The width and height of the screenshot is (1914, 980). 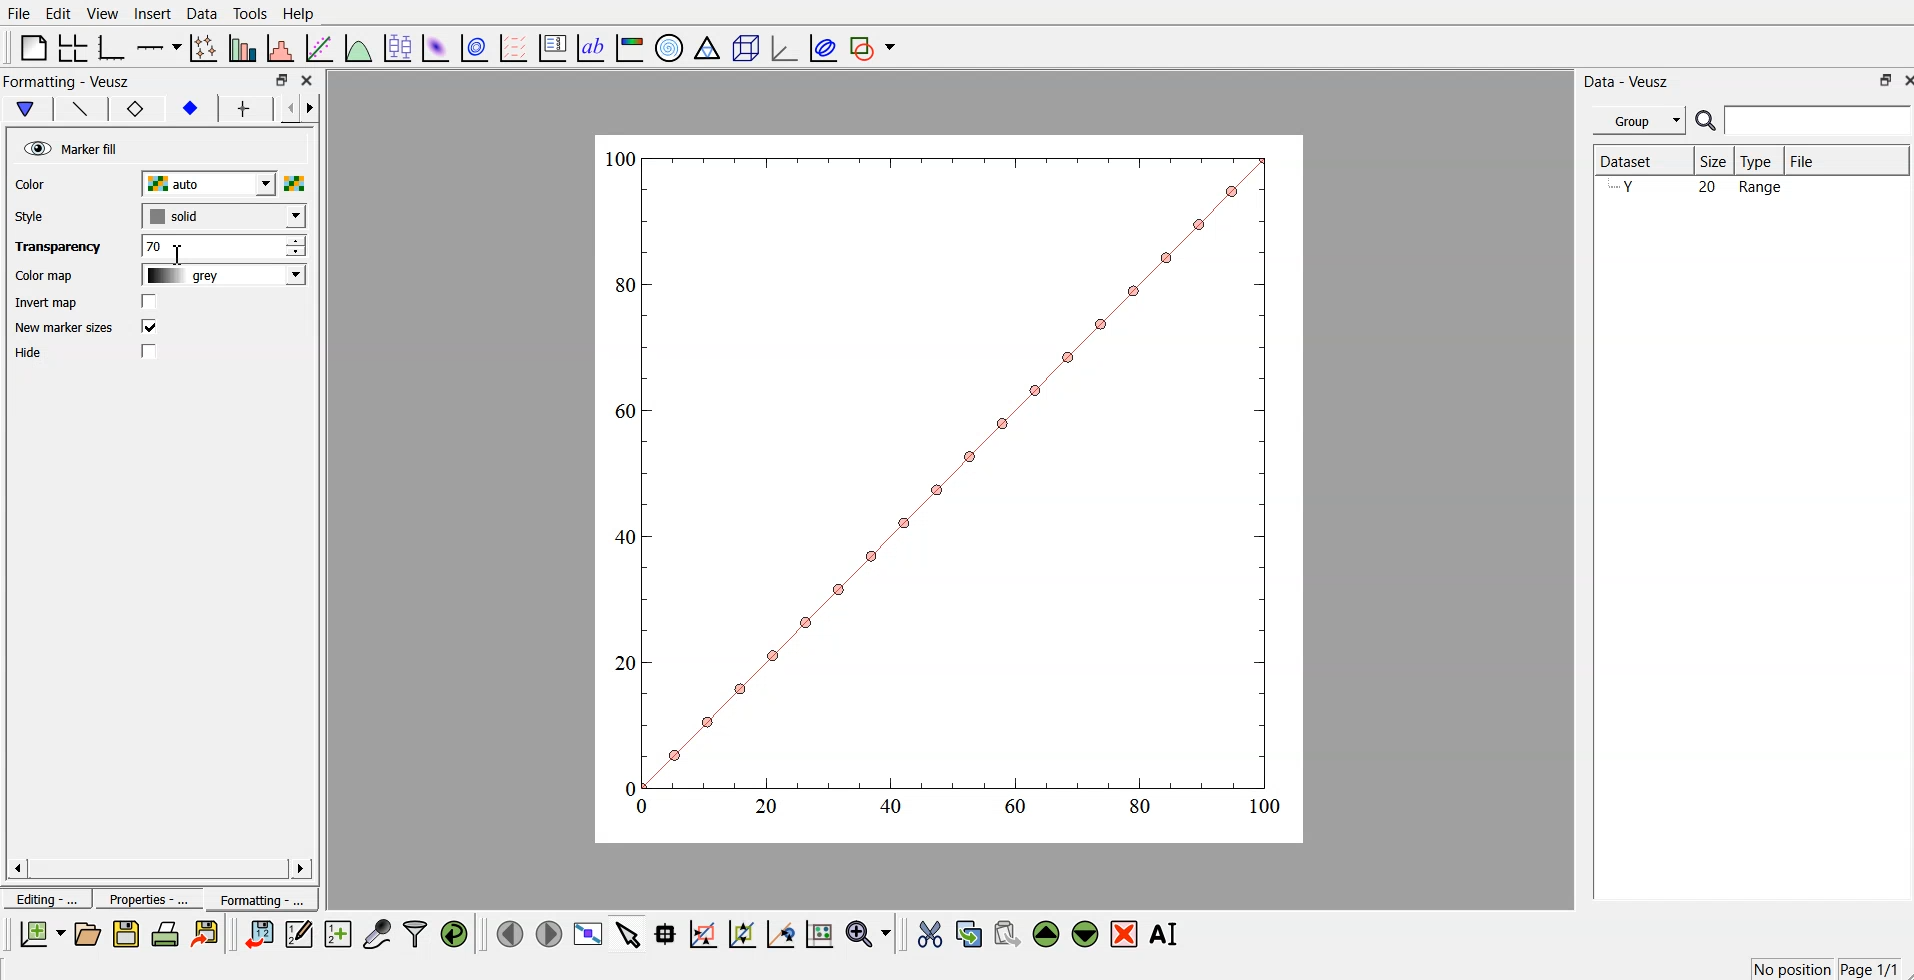 What do you see at coordinates (745, 932) in the screenshot?
I see `click to zoom` at bounding box center [745, 932].